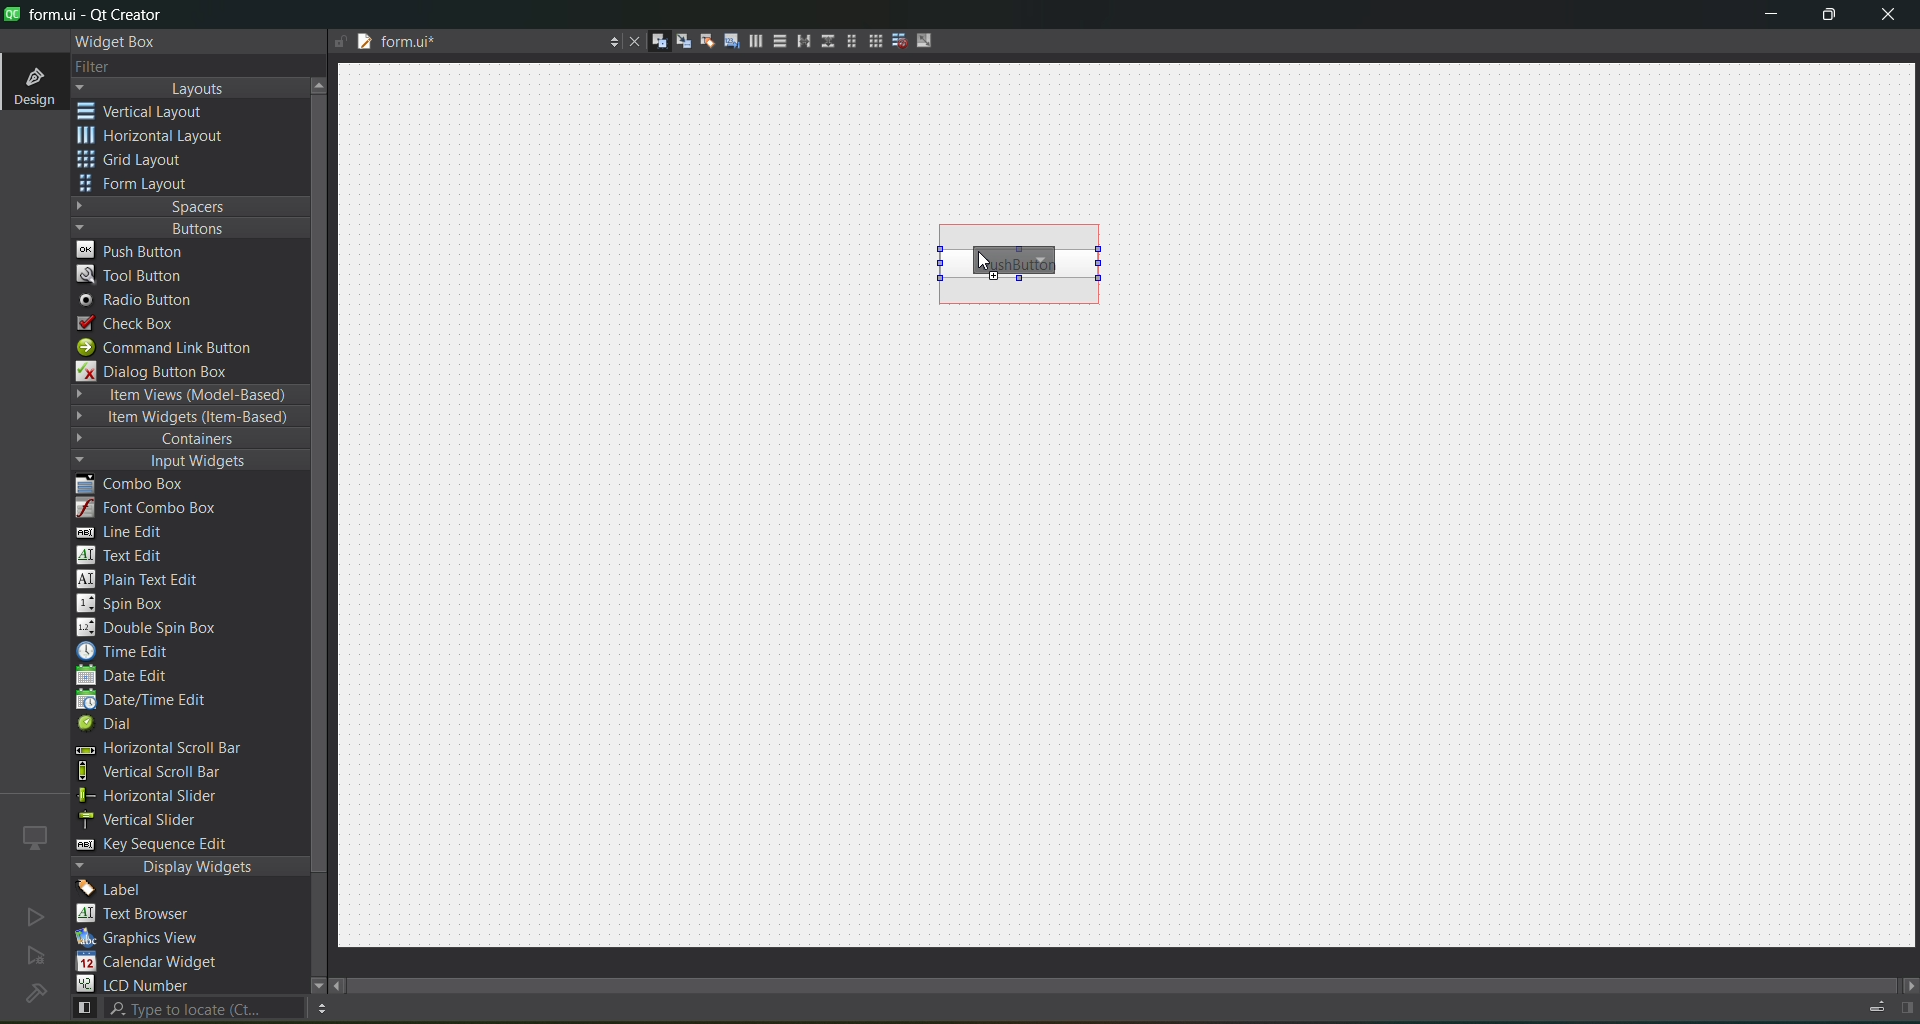 The image size is (1920, 1024). Describe the element at coordinates (36, 837) in the screenshot. I see `icon` at that location.